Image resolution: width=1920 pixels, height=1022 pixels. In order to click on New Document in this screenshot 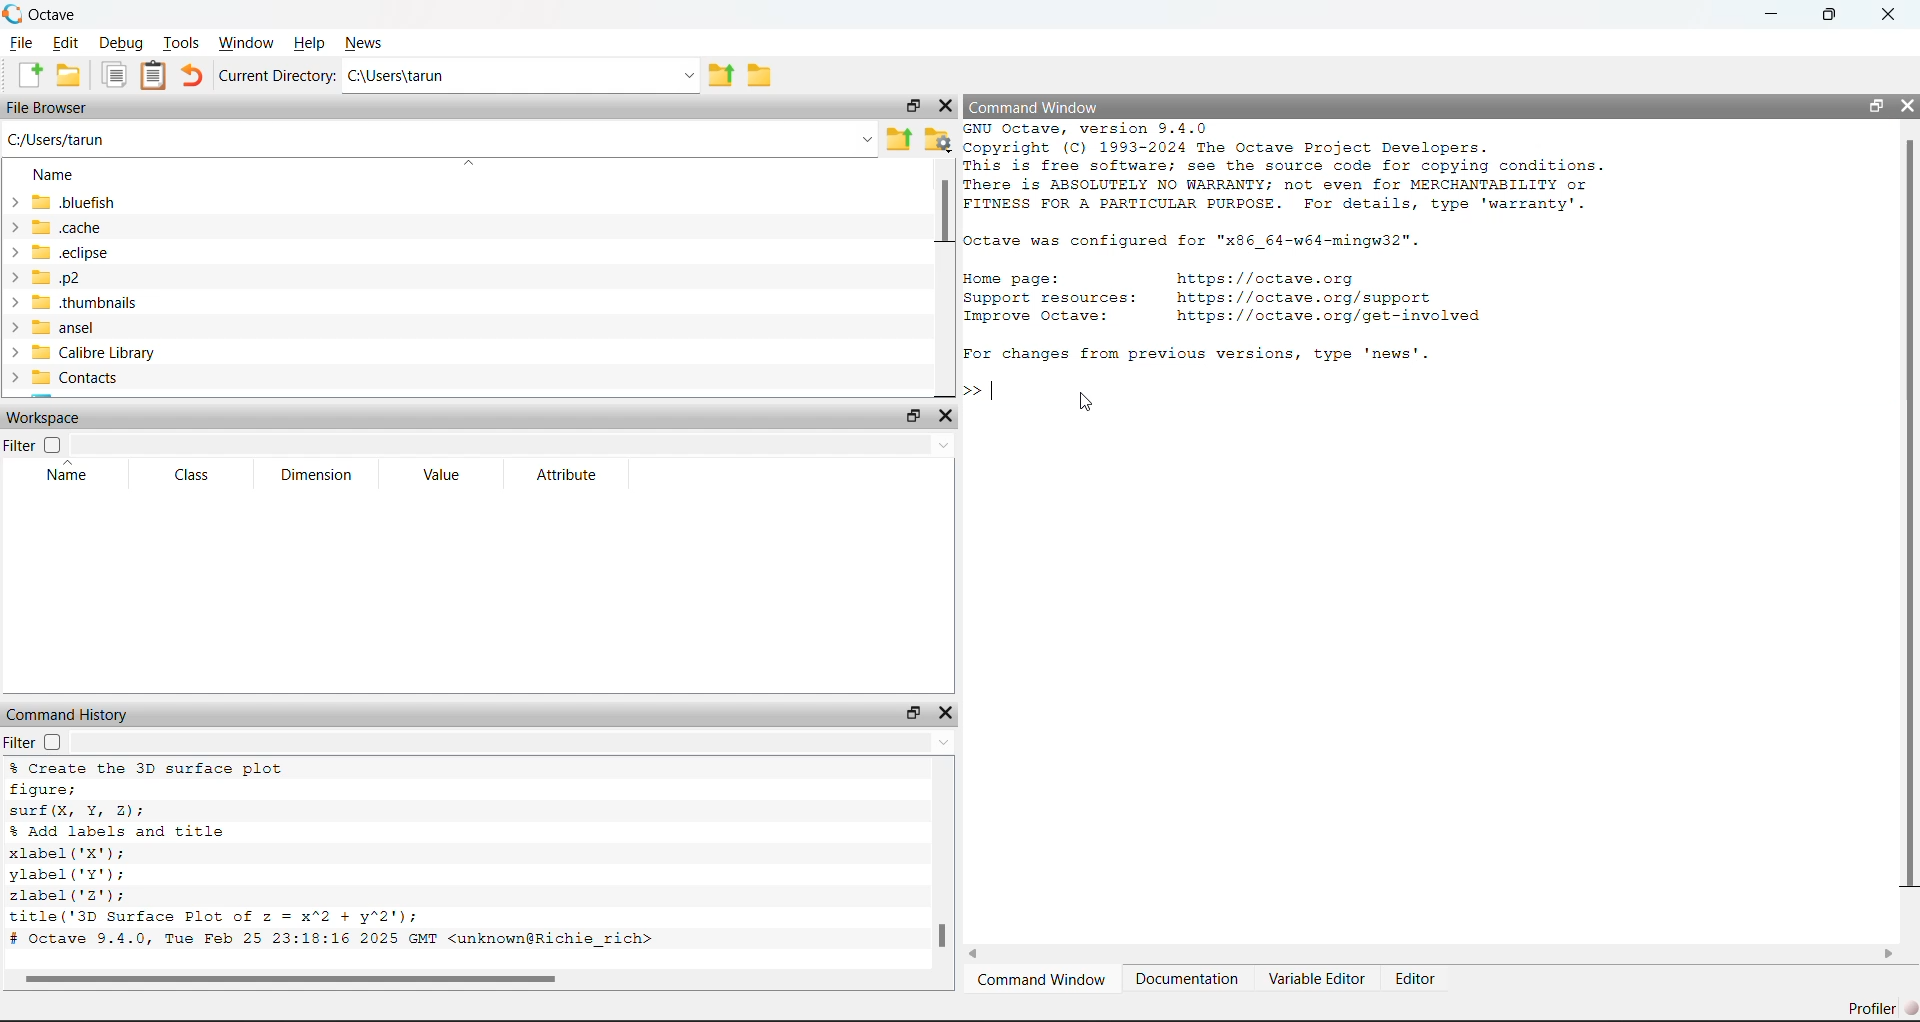, I will do `click(29, 75)`.